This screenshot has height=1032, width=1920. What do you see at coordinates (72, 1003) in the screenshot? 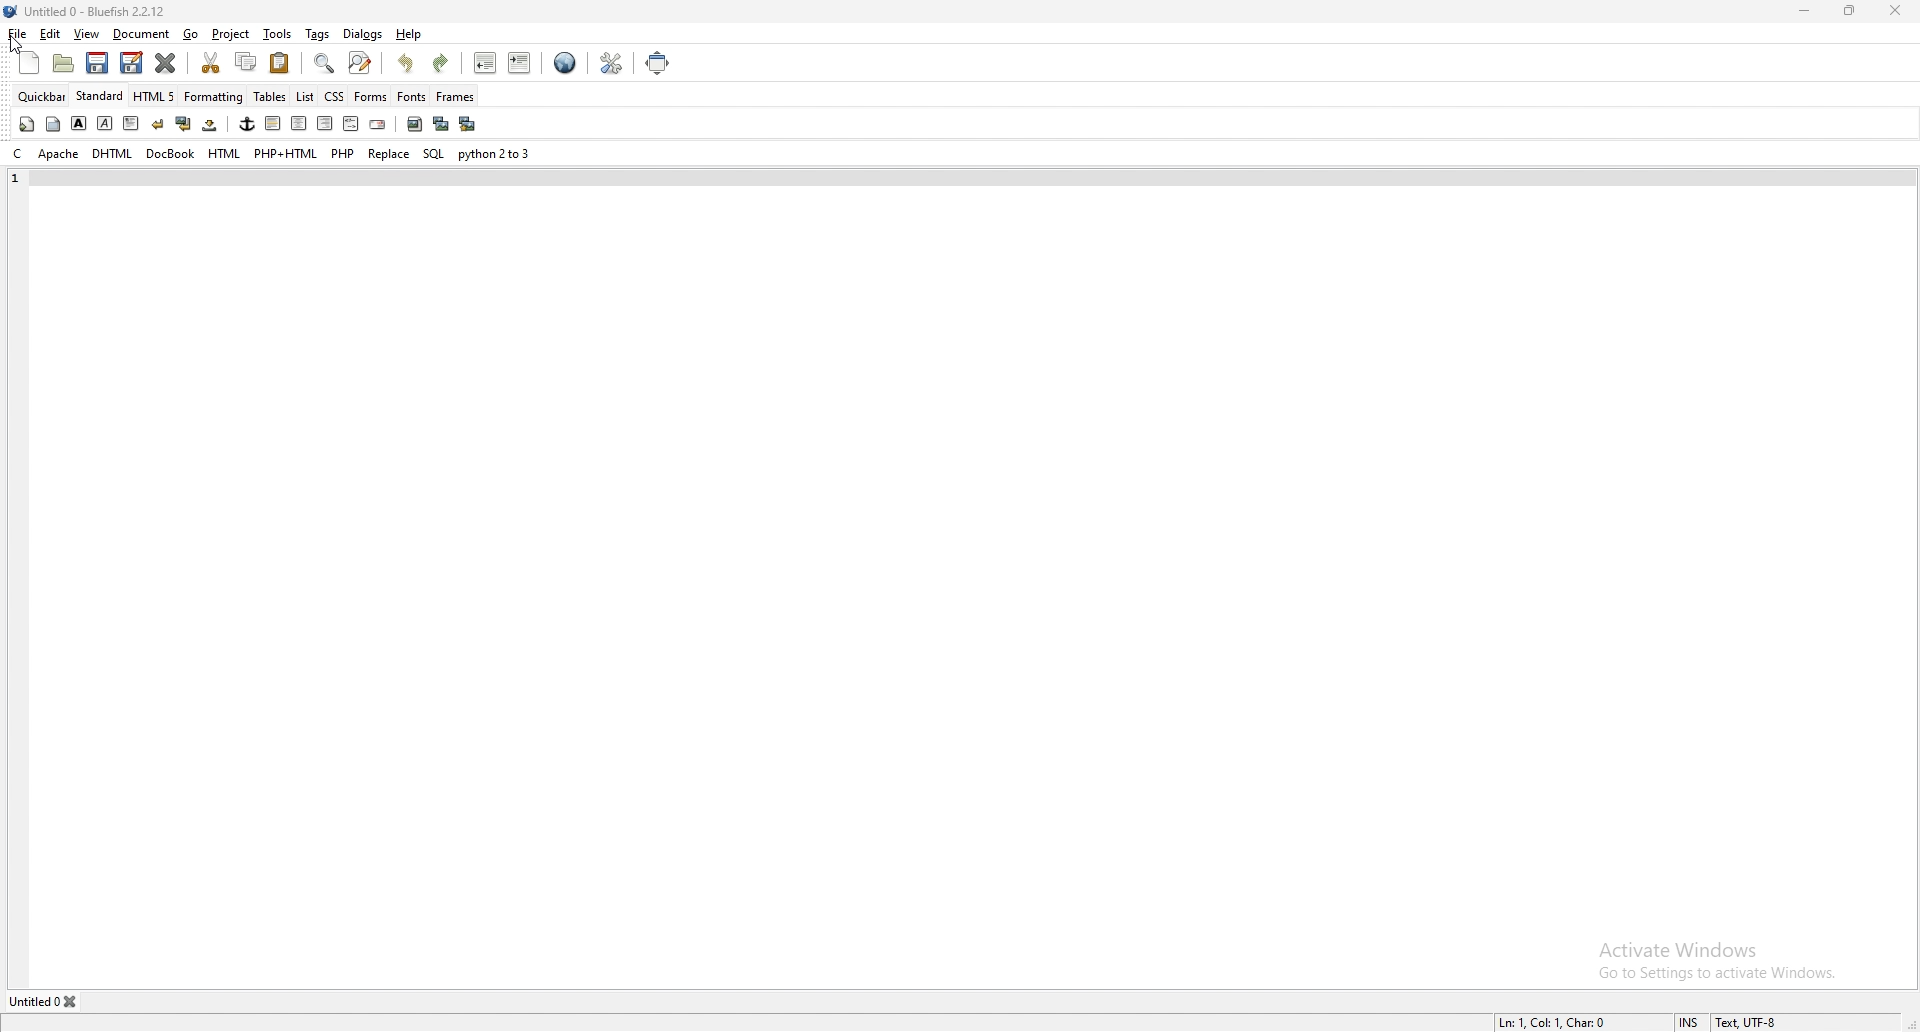
I see `close tab` at bounding box center [72, 1003].